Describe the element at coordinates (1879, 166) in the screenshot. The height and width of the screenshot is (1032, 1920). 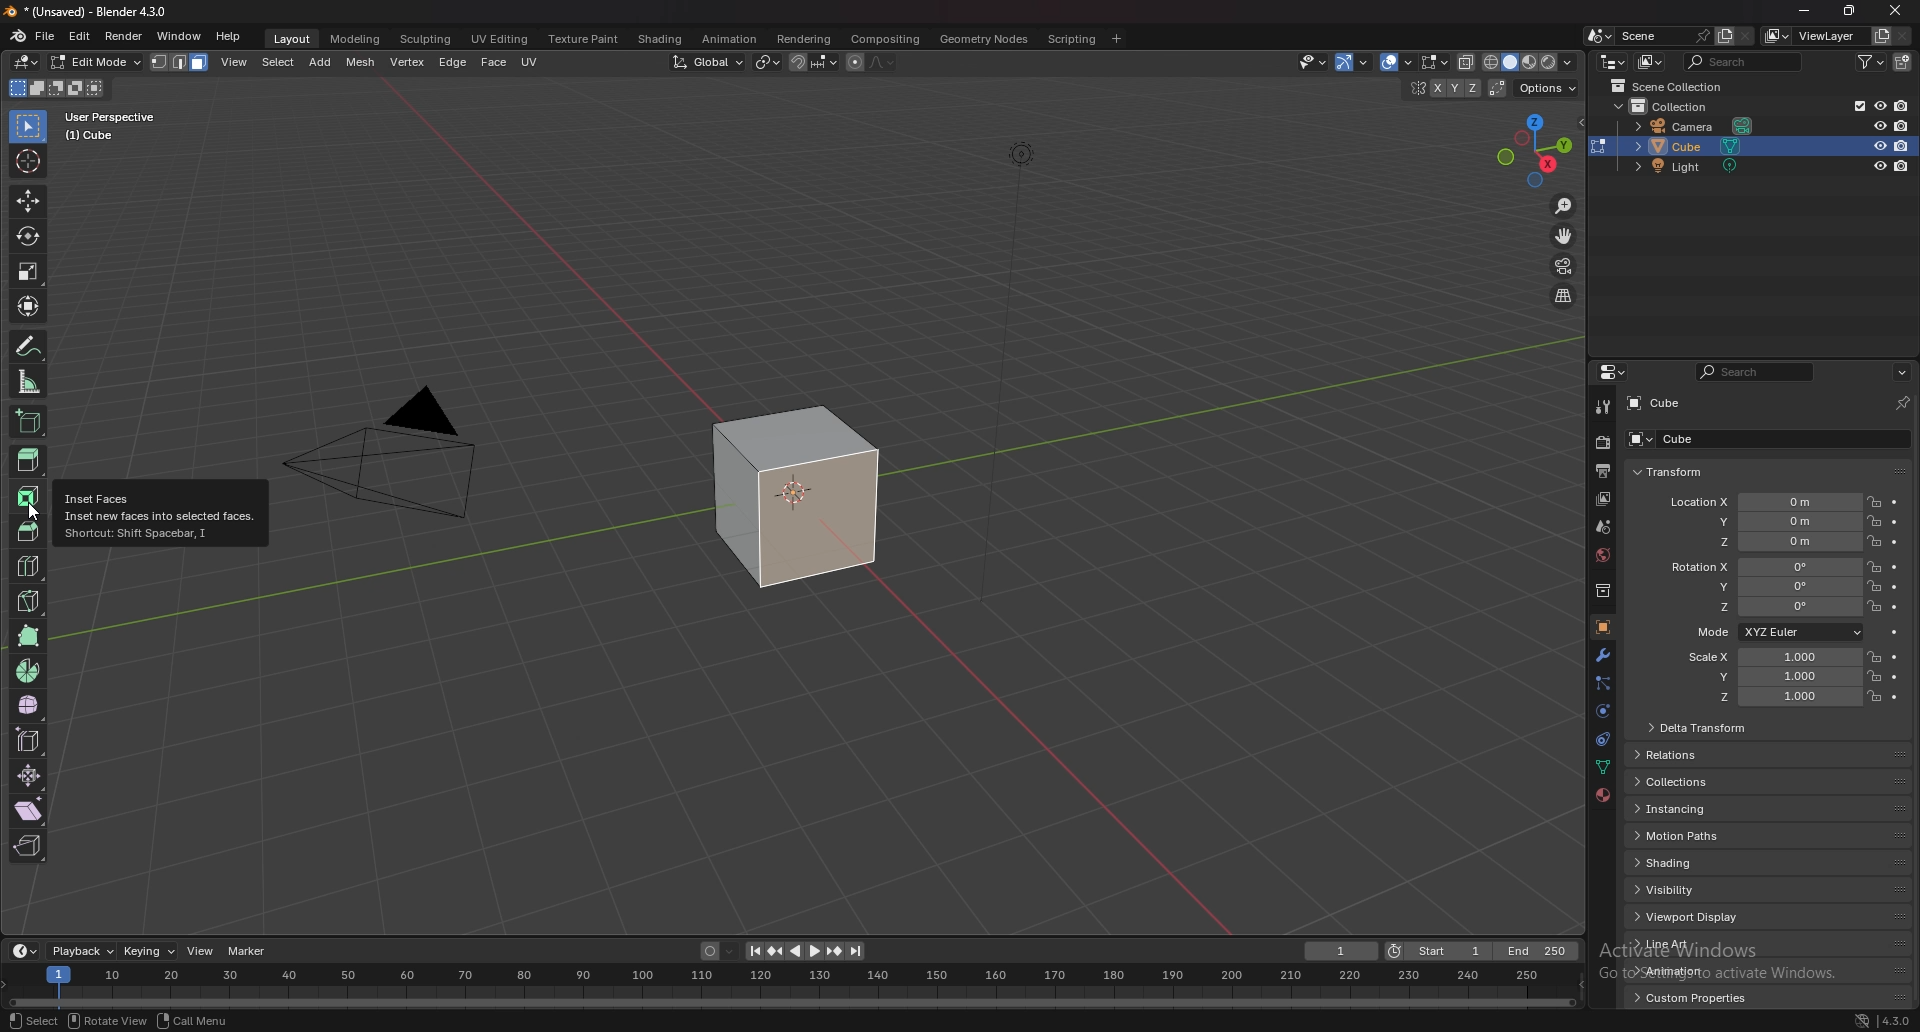
I see `hide in viewport` at that location.